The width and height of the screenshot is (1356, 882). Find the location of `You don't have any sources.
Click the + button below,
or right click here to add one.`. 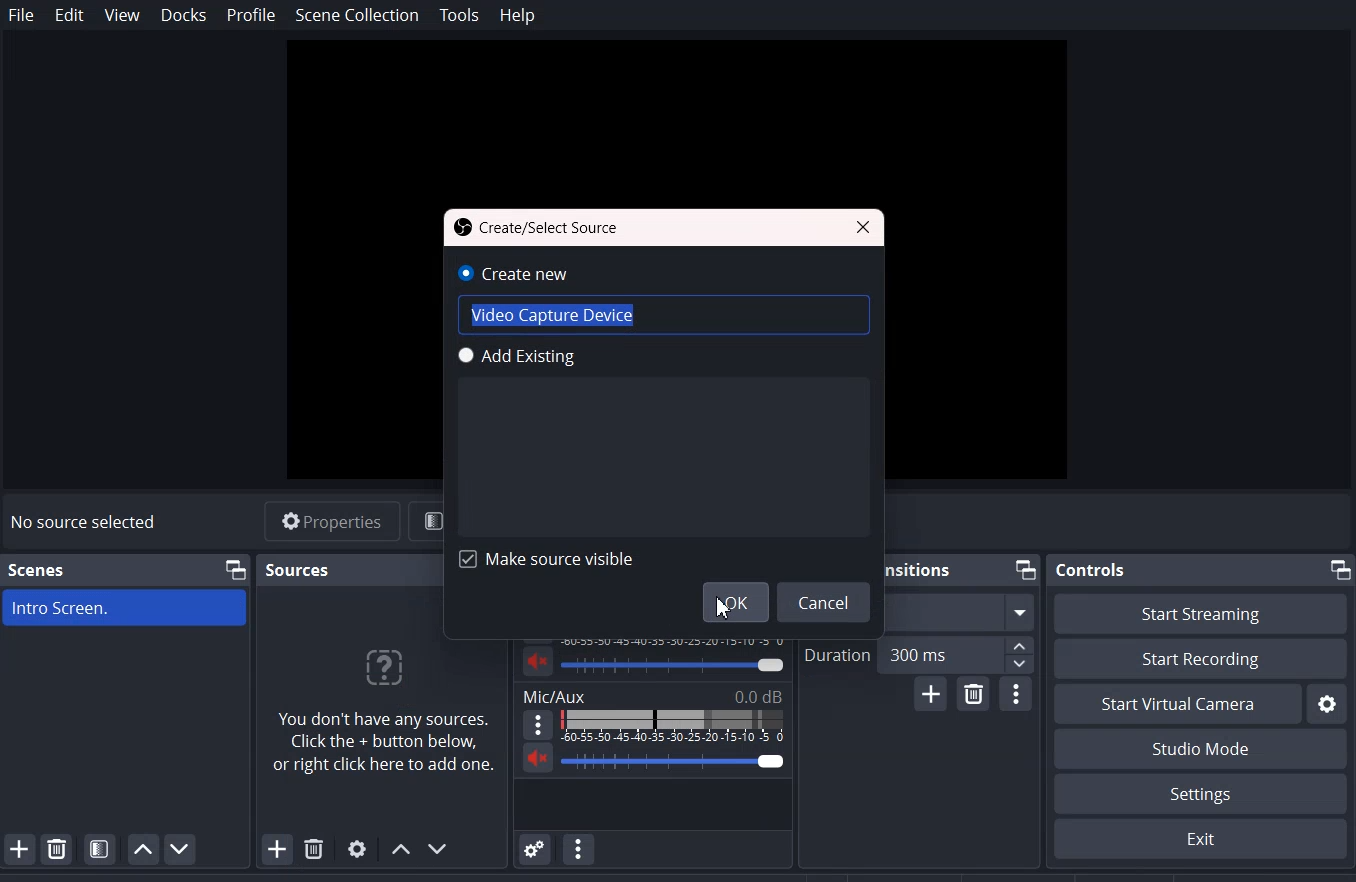

You don't have any sources.
Click the + button below,
or right click here to add one. is located at coordinates (387, 753).